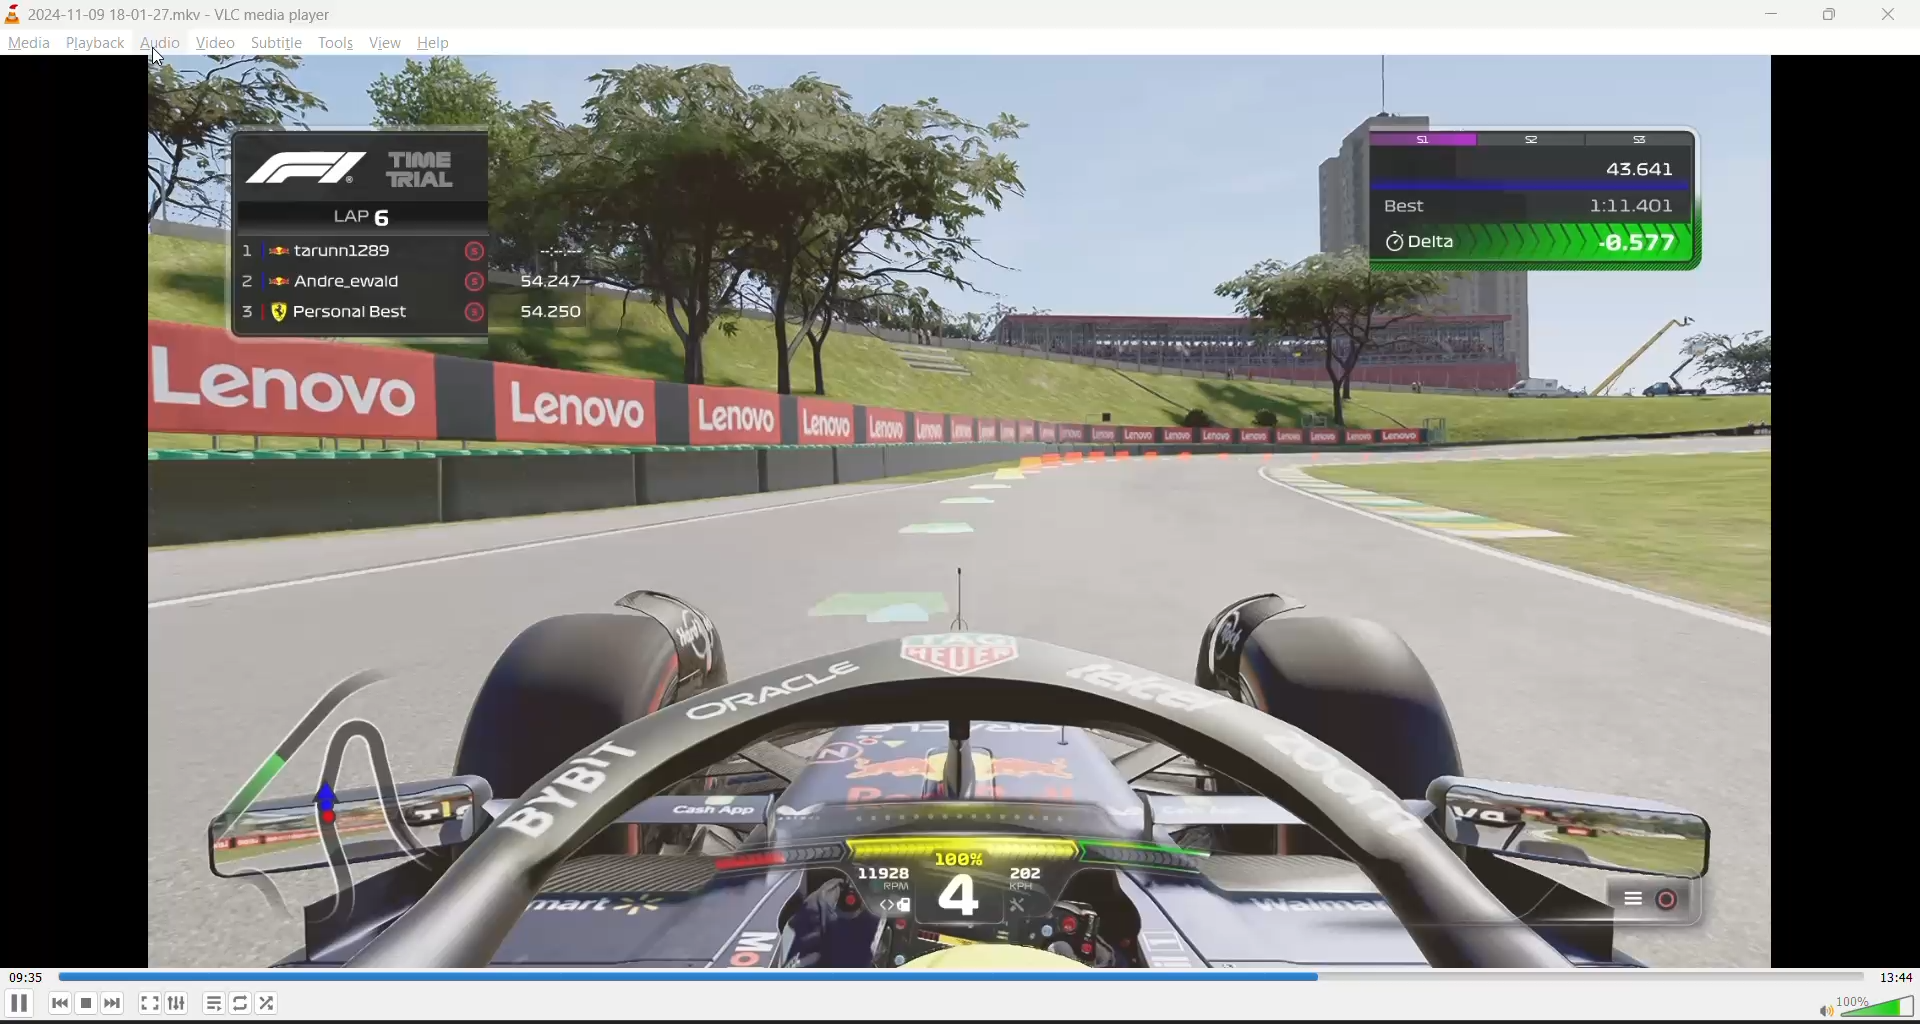 Image resolution: width=1920 pixels, height=1024 pixels. What do you see at coordinates (160, 46) in the screenshot?
I see `audio` at bounding box center [160, 46].